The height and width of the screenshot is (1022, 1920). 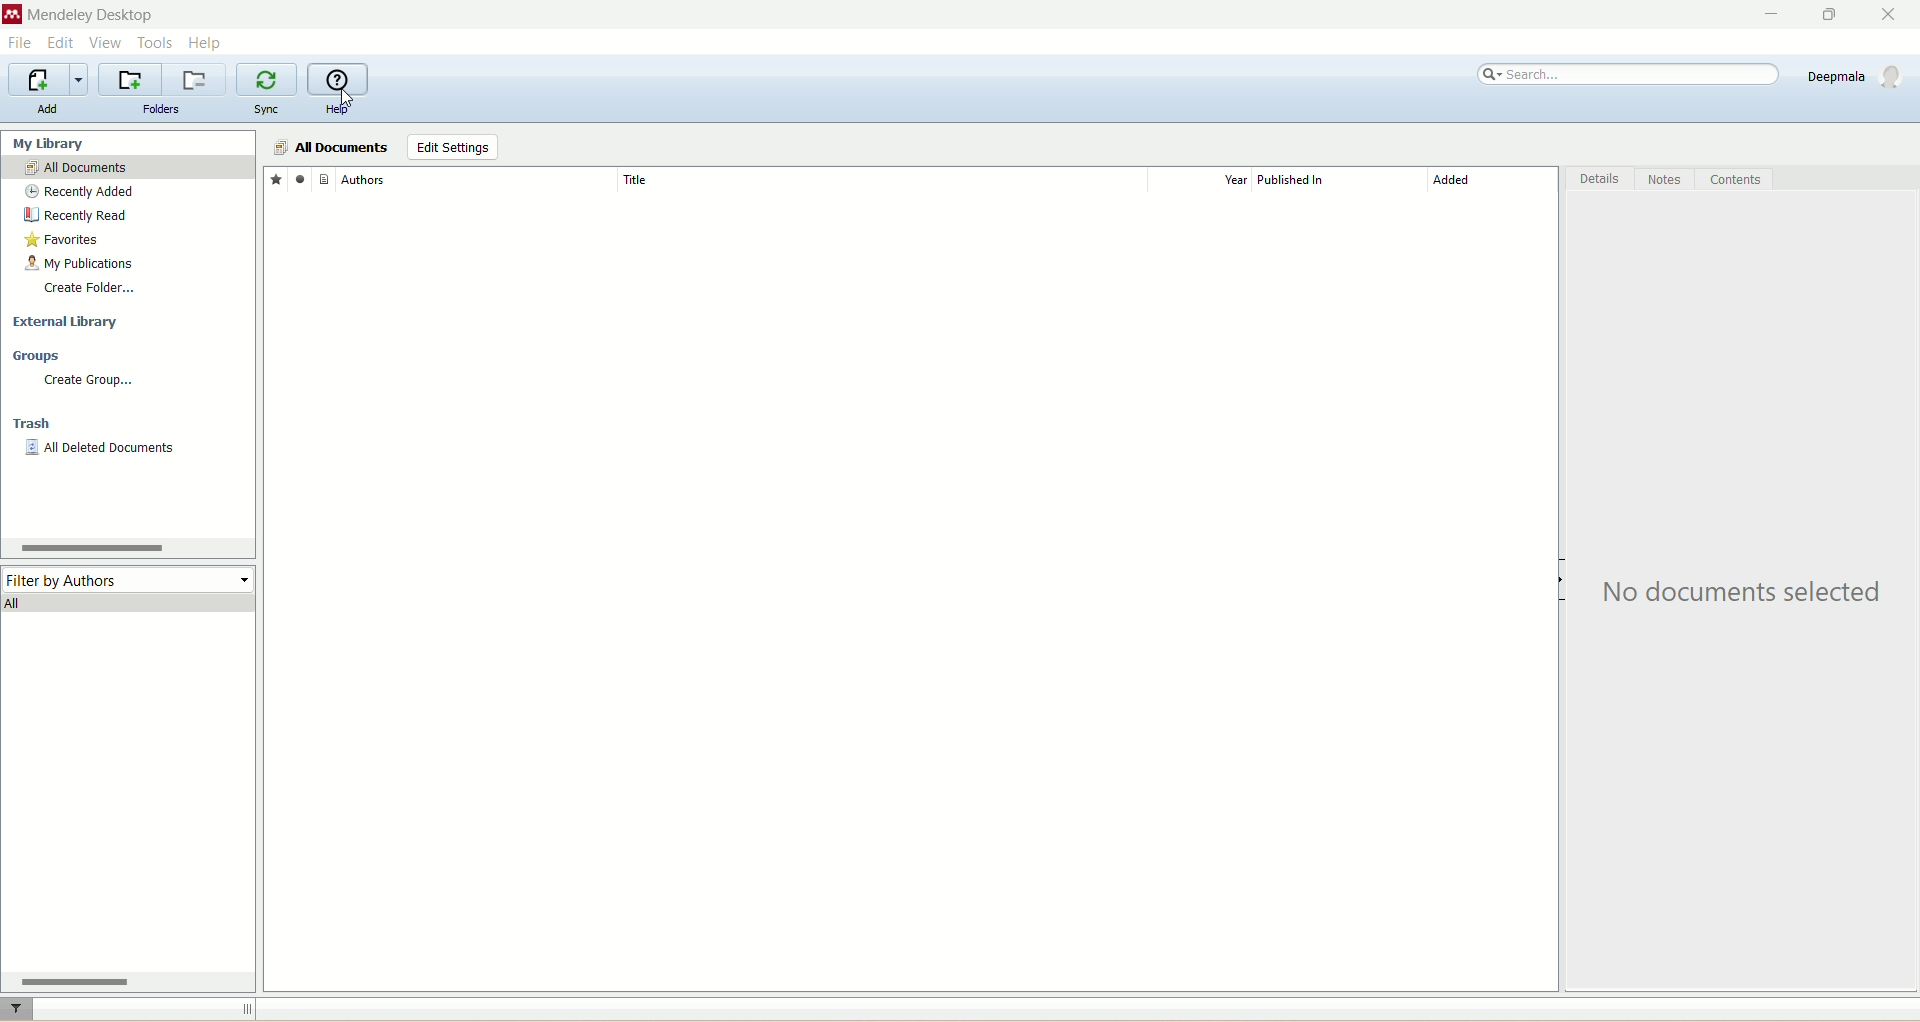 I want to click on all documents, so click(x=118, y=166).